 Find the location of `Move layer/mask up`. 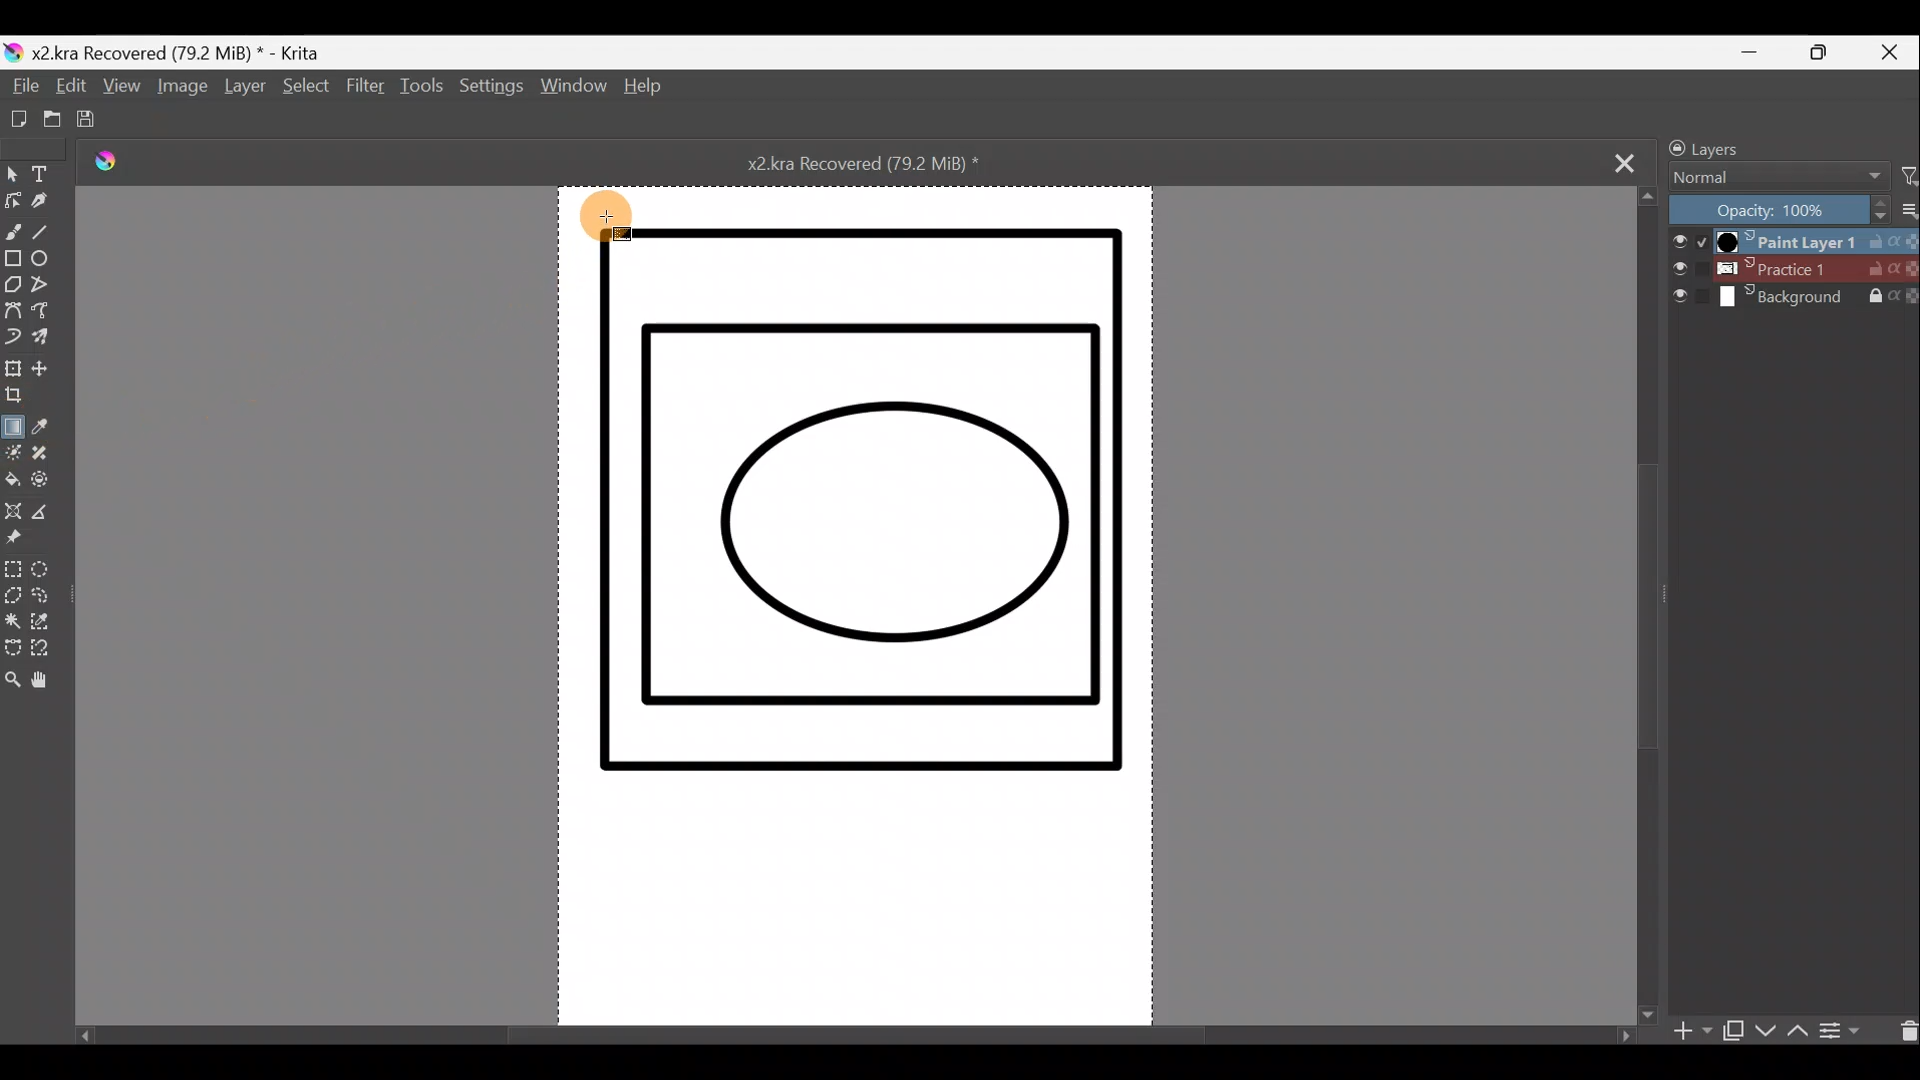

Move layer/mask up is located at coordinates (1795, 1031).